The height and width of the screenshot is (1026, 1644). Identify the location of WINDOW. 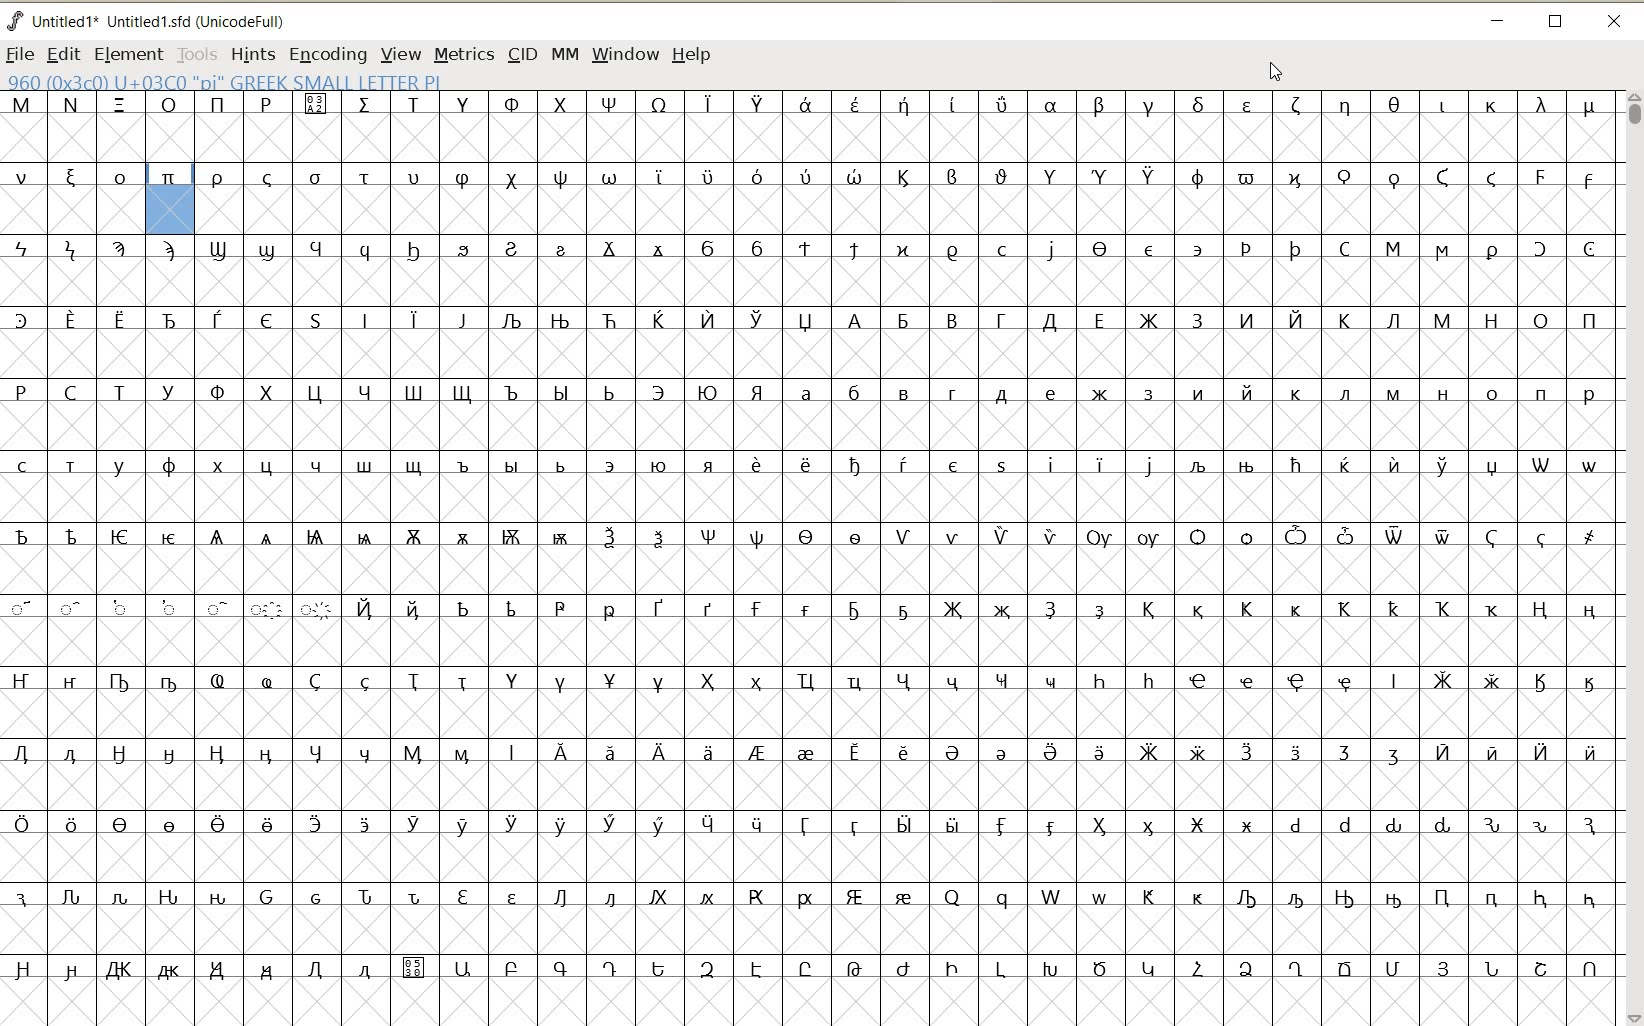
(625, 53).